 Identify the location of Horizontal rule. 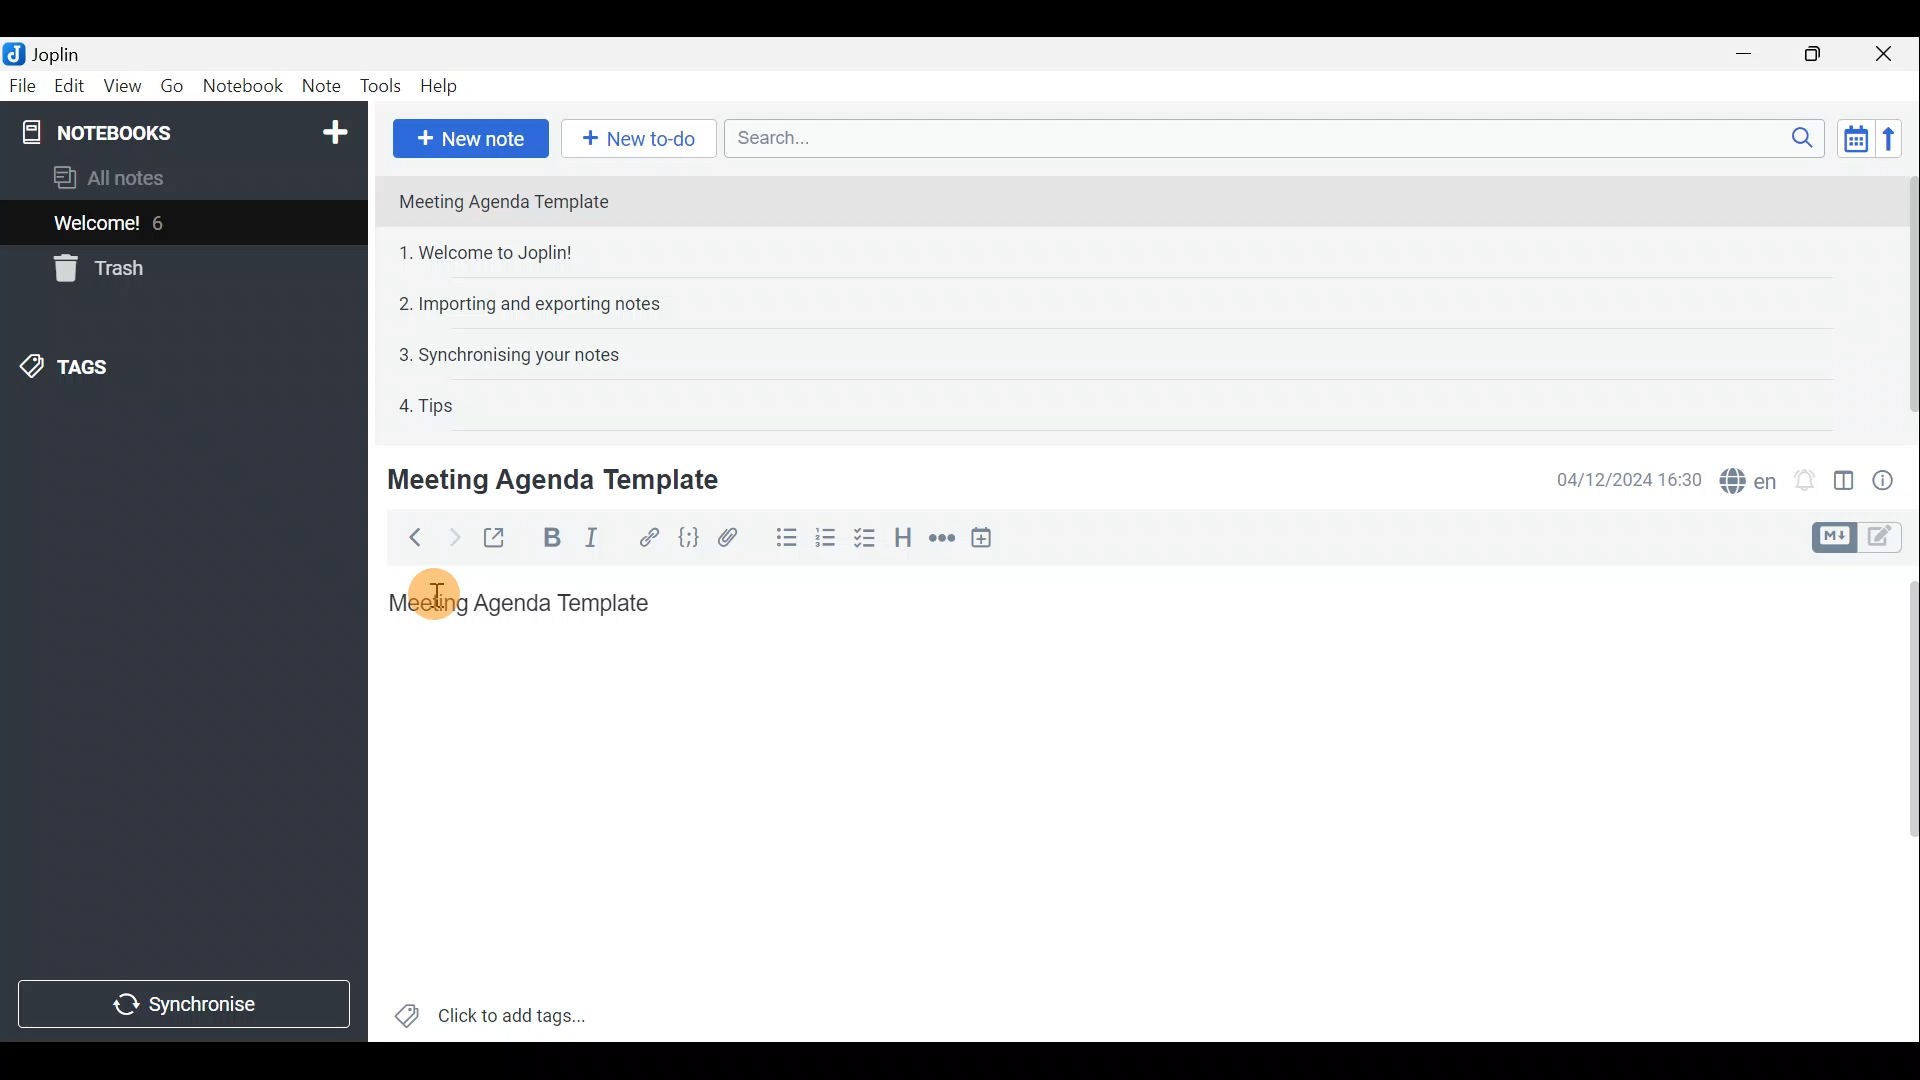
(943, 537).